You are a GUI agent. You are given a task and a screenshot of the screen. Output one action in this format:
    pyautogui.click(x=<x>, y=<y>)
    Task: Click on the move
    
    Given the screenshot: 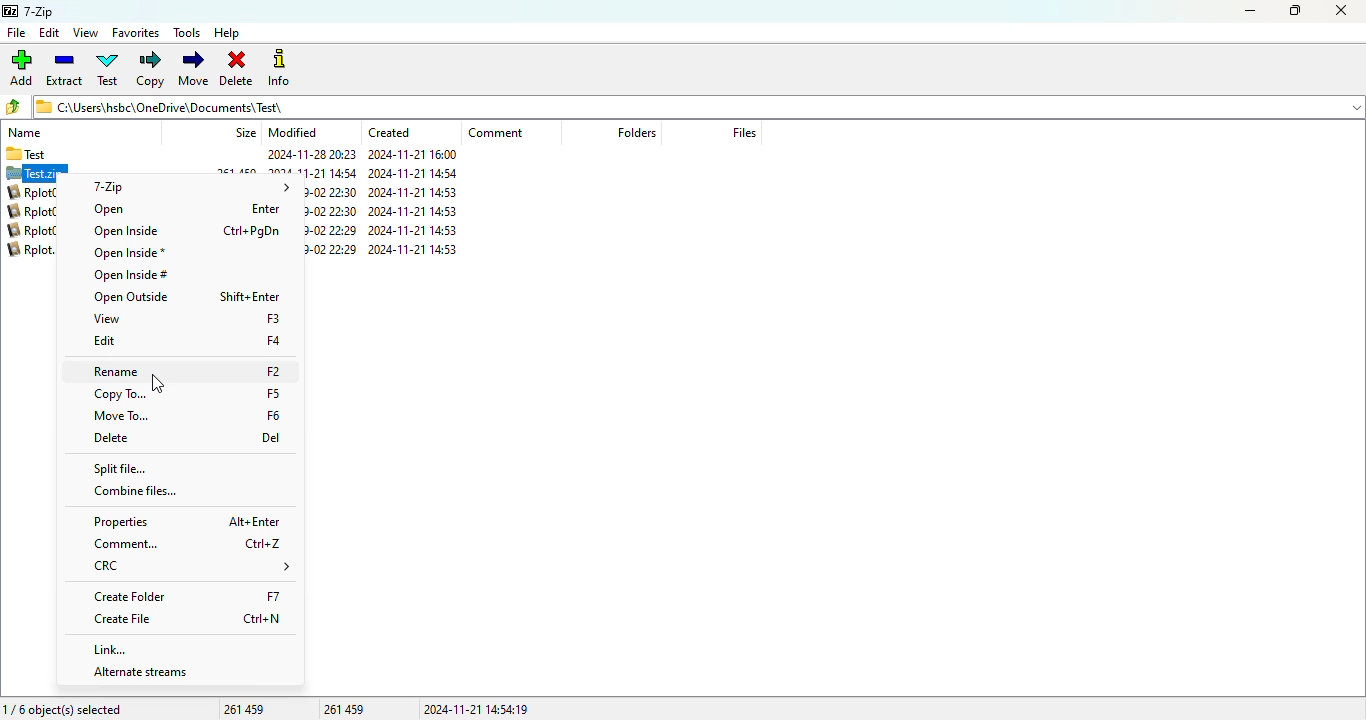 What is the action you would take?
    pyautogui.click(x=194, y=68)
    